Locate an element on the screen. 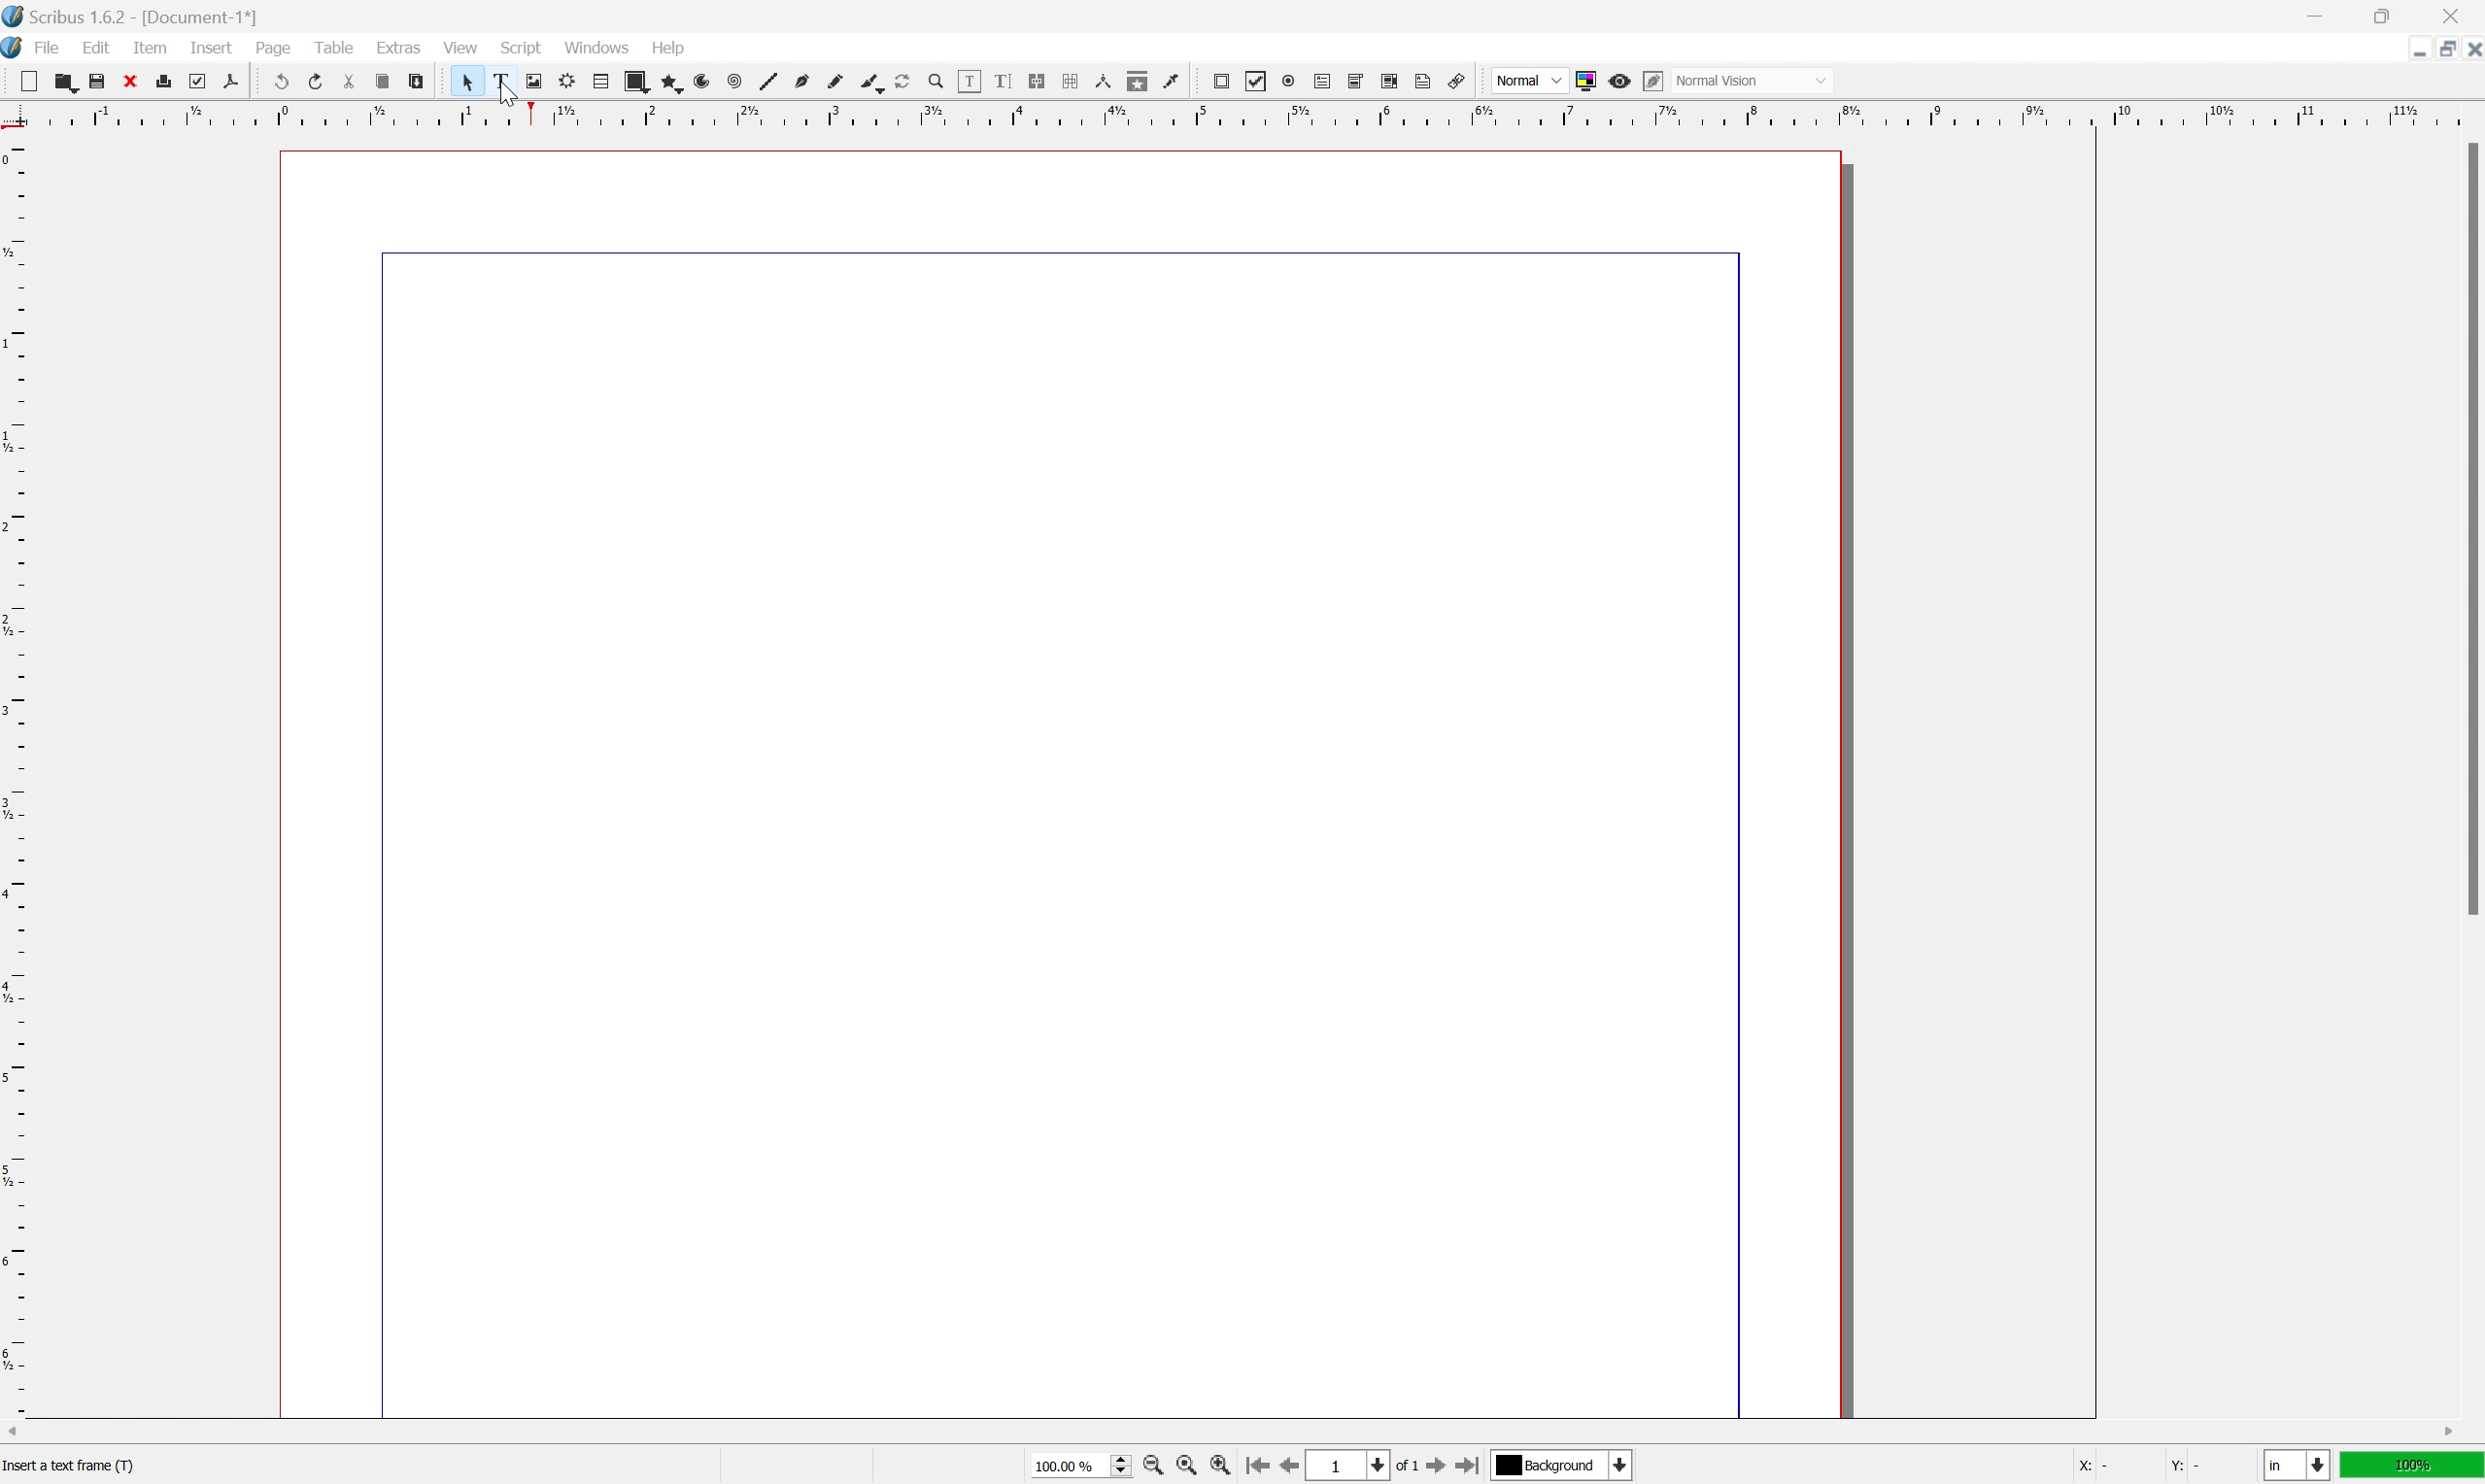 The image size is (2485, 1484). ruler is located at coordinates (1238, 113).